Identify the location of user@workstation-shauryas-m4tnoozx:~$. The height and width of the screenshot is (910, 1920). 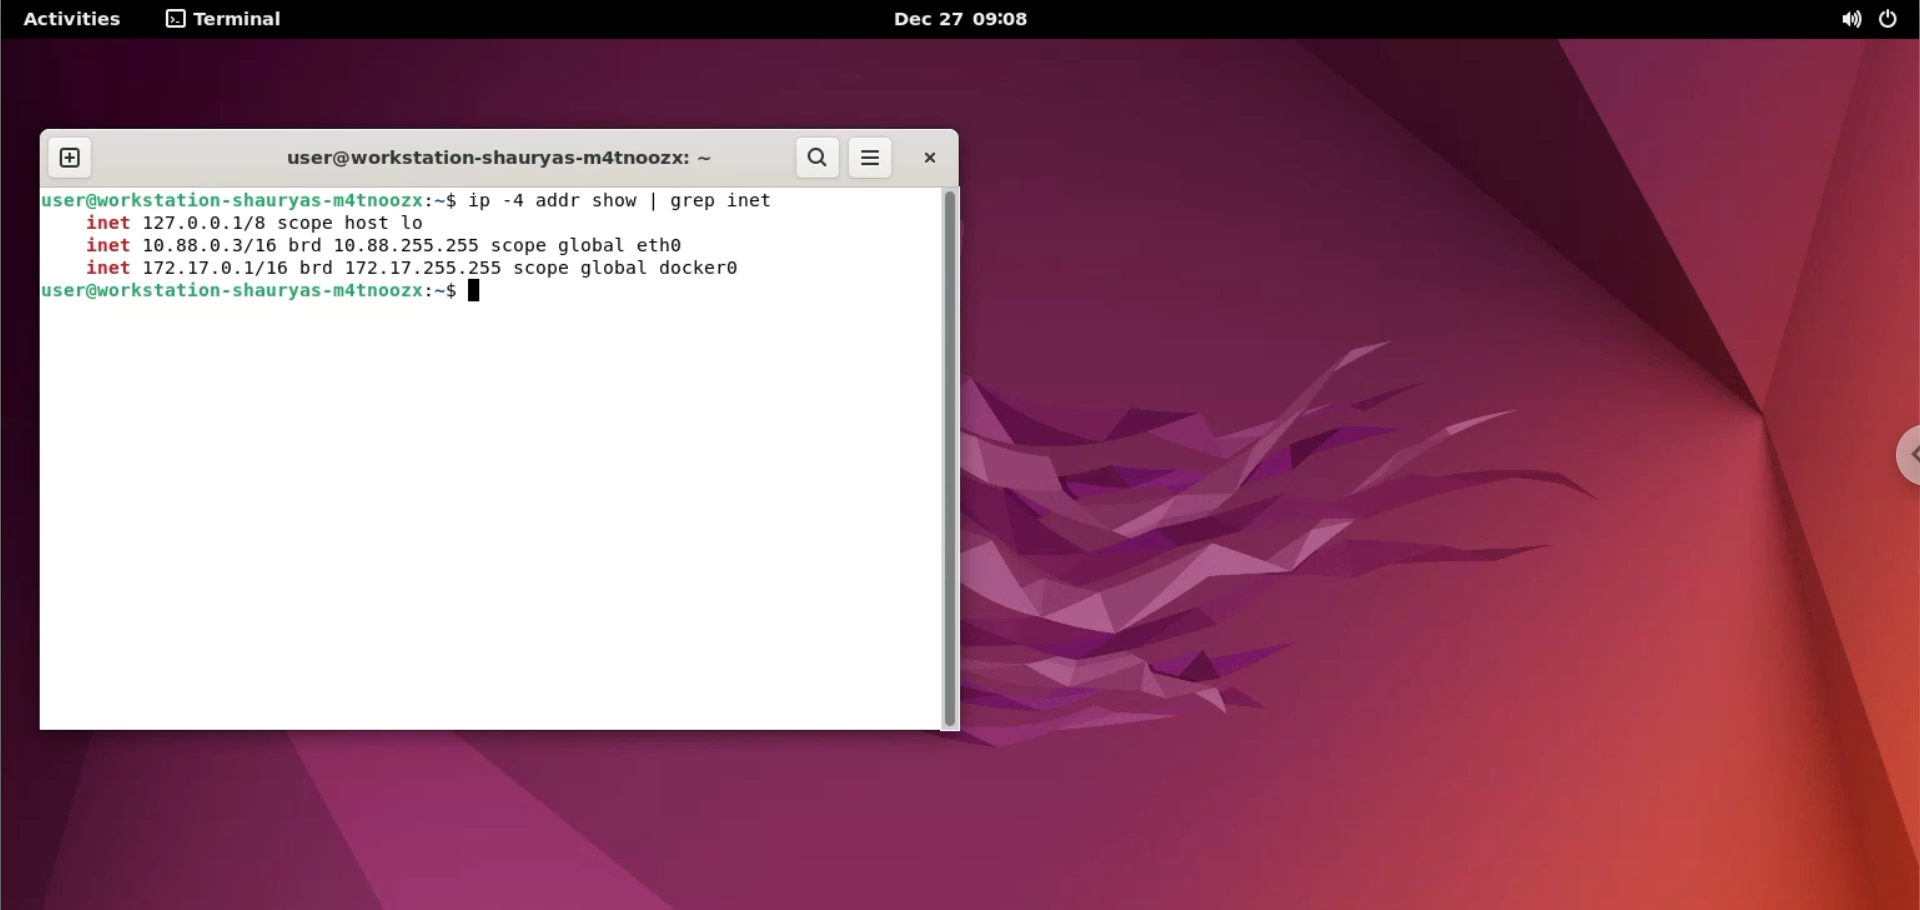
(249, 199).